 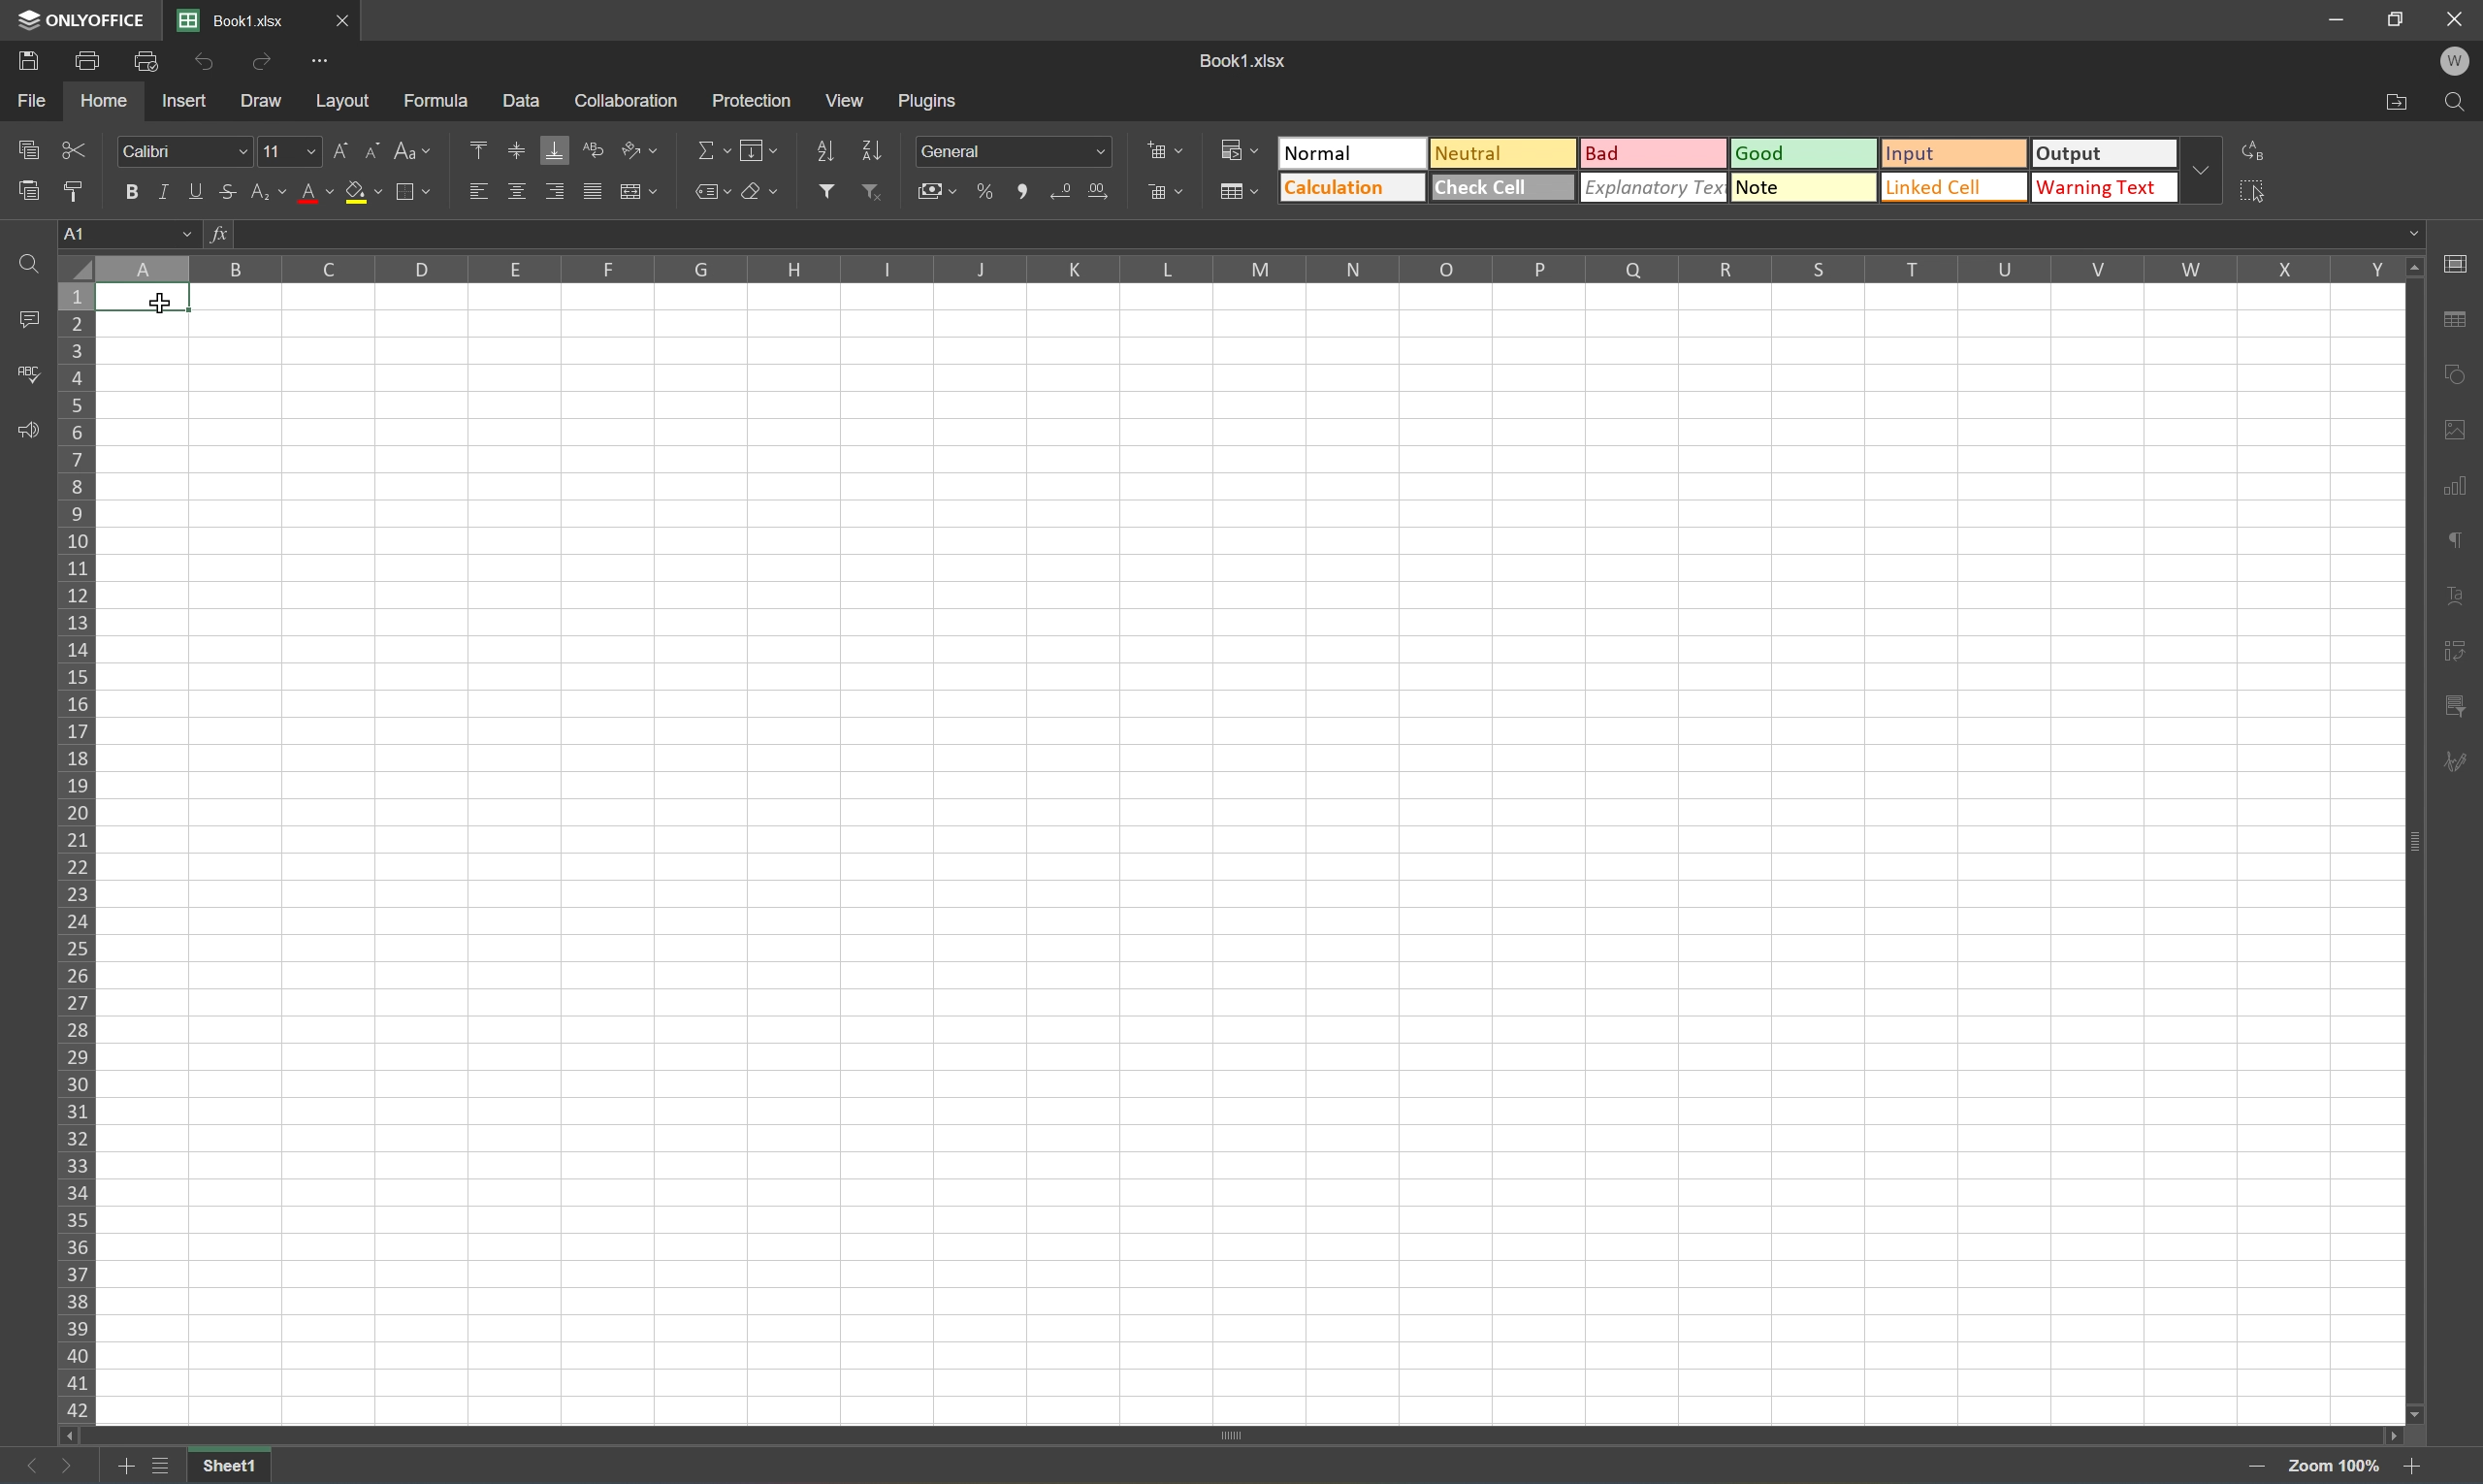 What do you see at coordinates (324, 67) in the screenshot?
I see `Customize Quick Access Toolbar` at bounding box center [324, 67].